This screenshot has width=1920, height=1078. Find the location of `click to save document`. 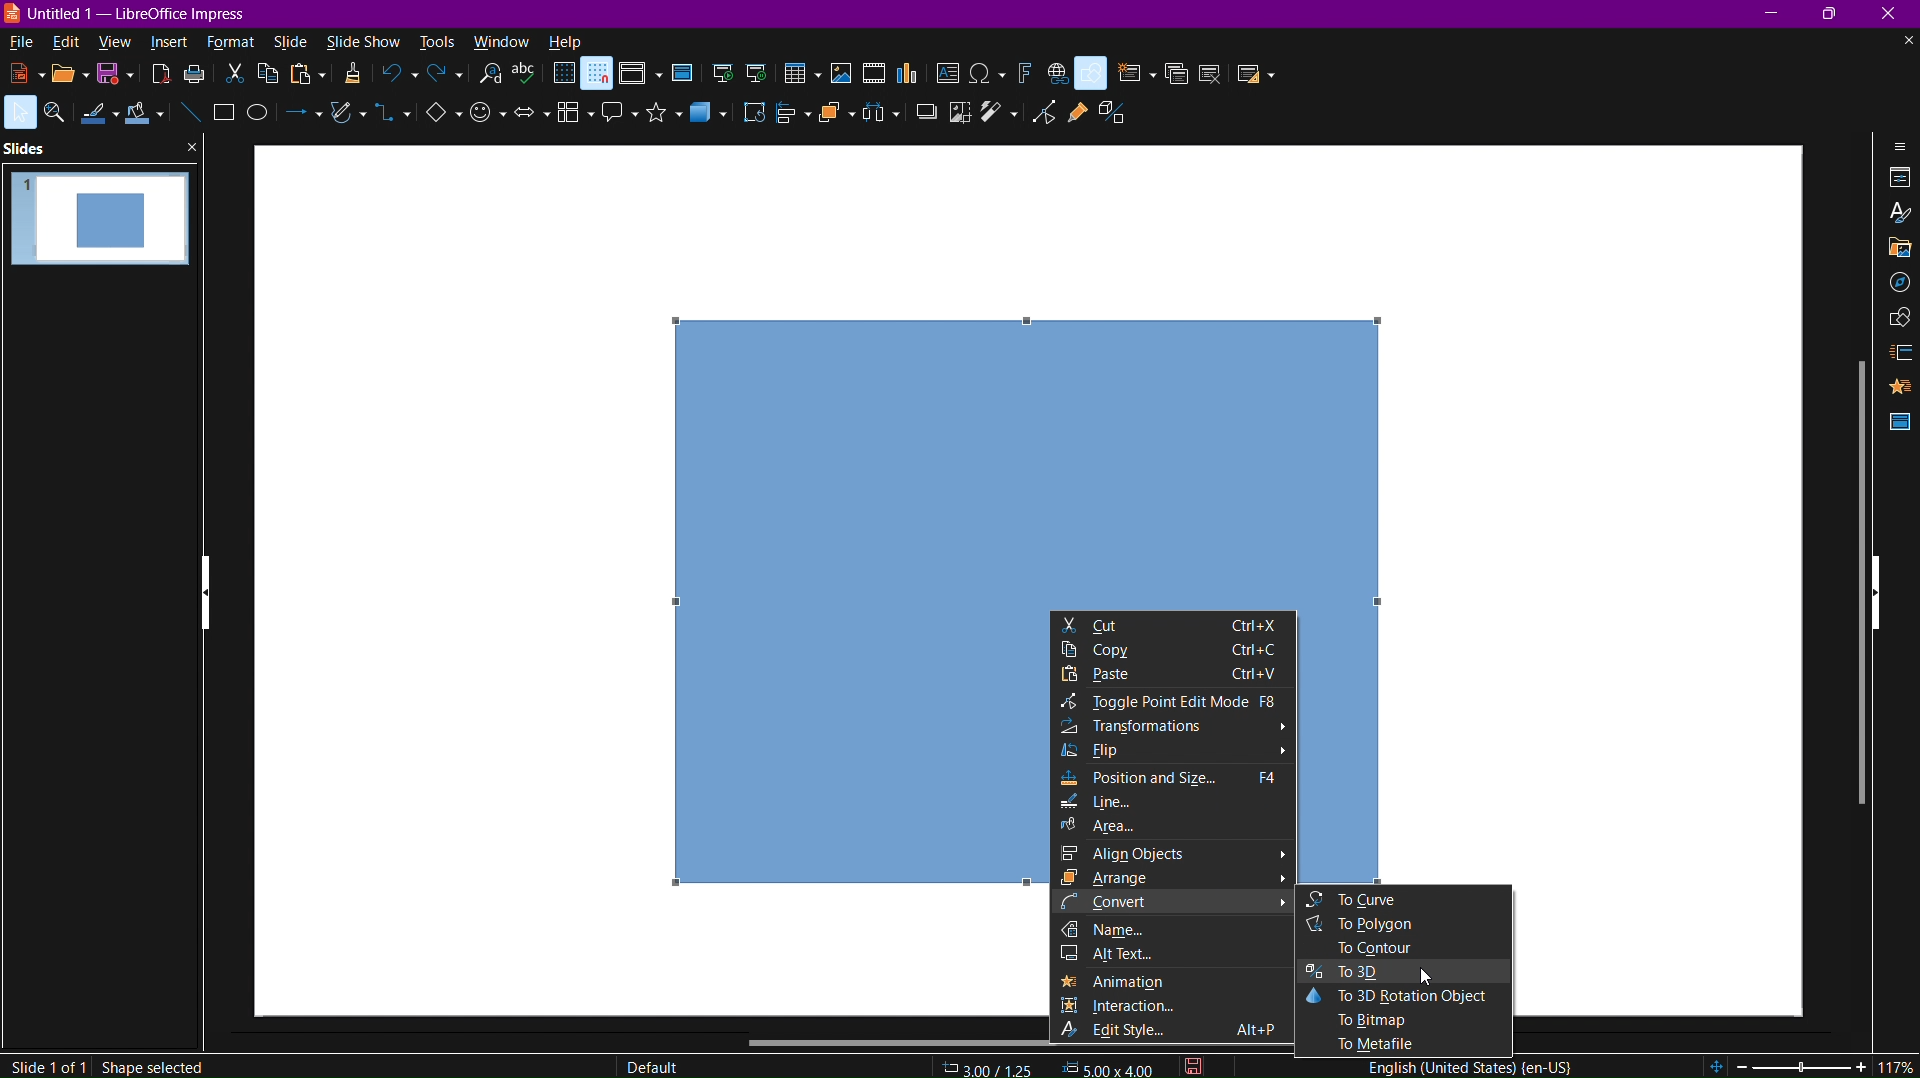

click to save document is located at coordinates (1192, 1066).